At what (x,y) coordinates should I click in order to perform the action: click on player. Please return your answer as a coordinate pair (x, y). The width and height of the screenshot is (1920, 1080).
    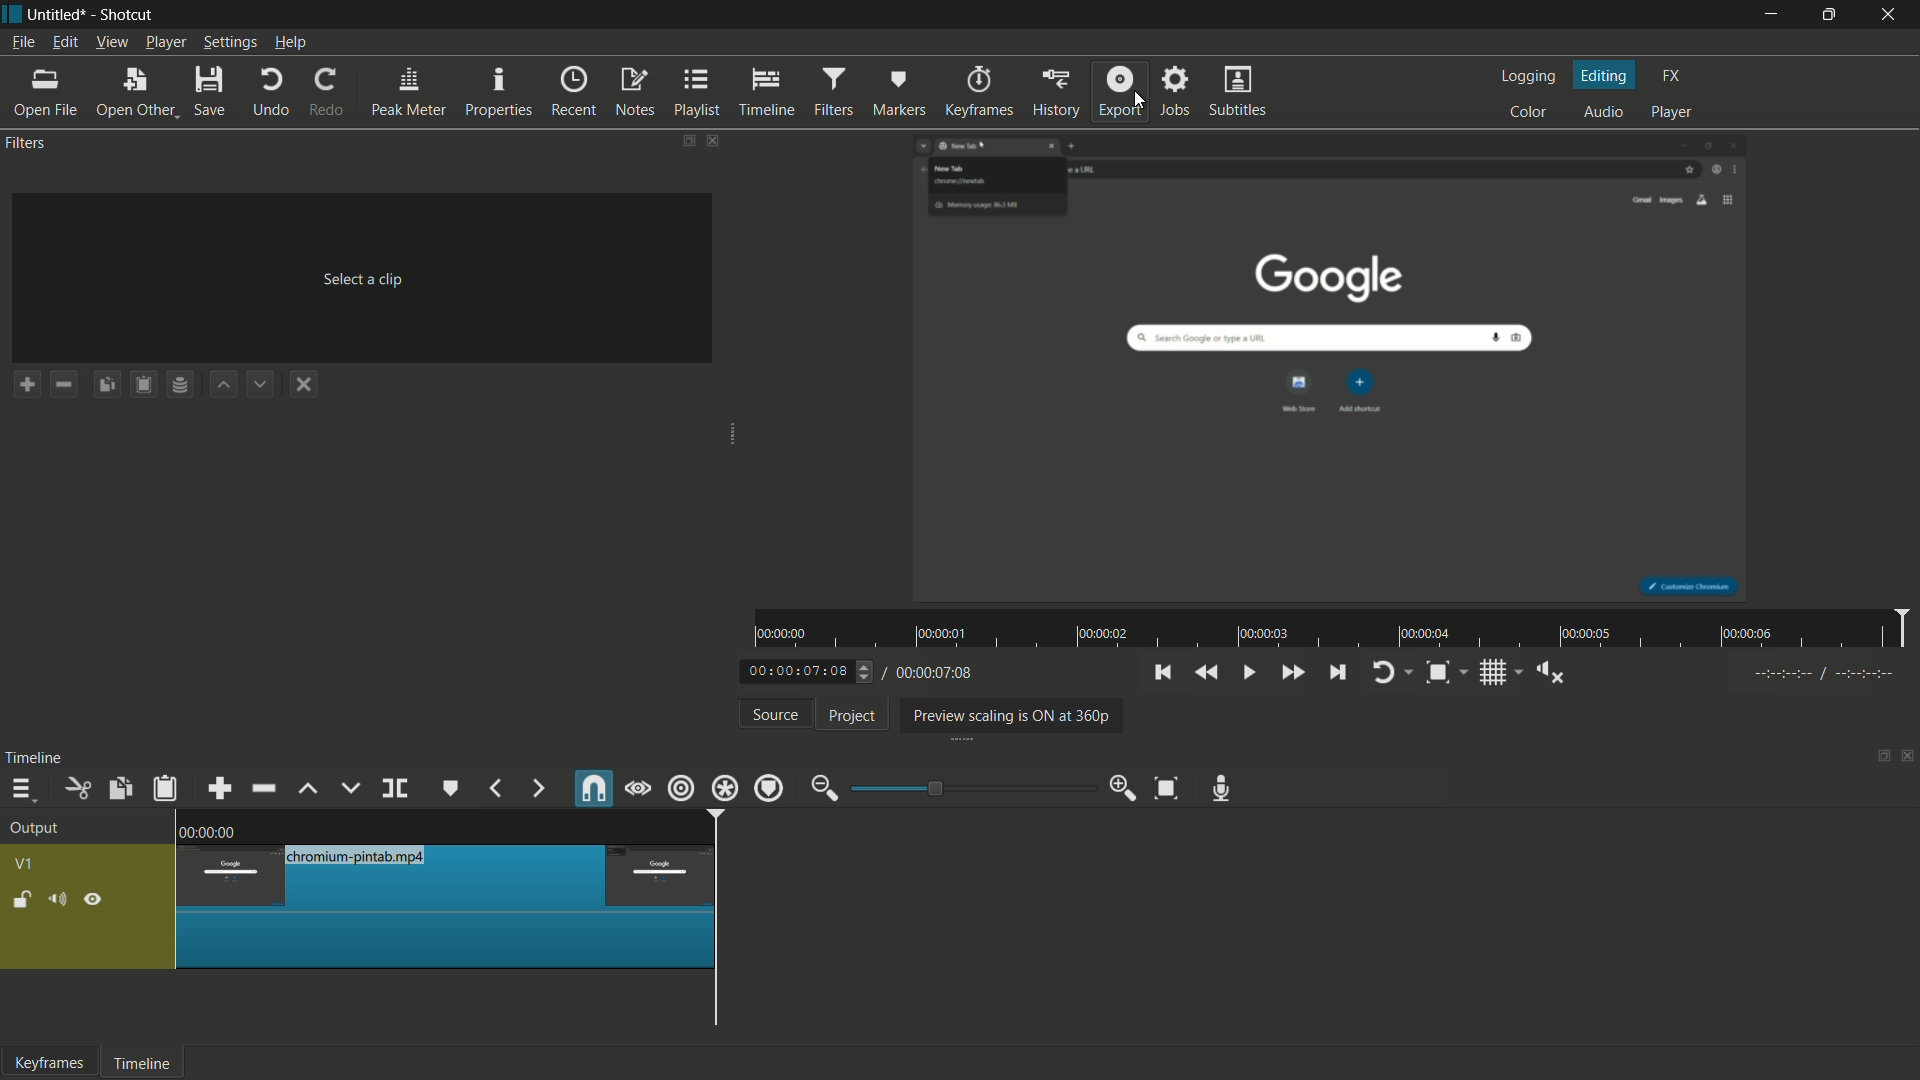
    Looking at the image, I should click on (1672, 110).